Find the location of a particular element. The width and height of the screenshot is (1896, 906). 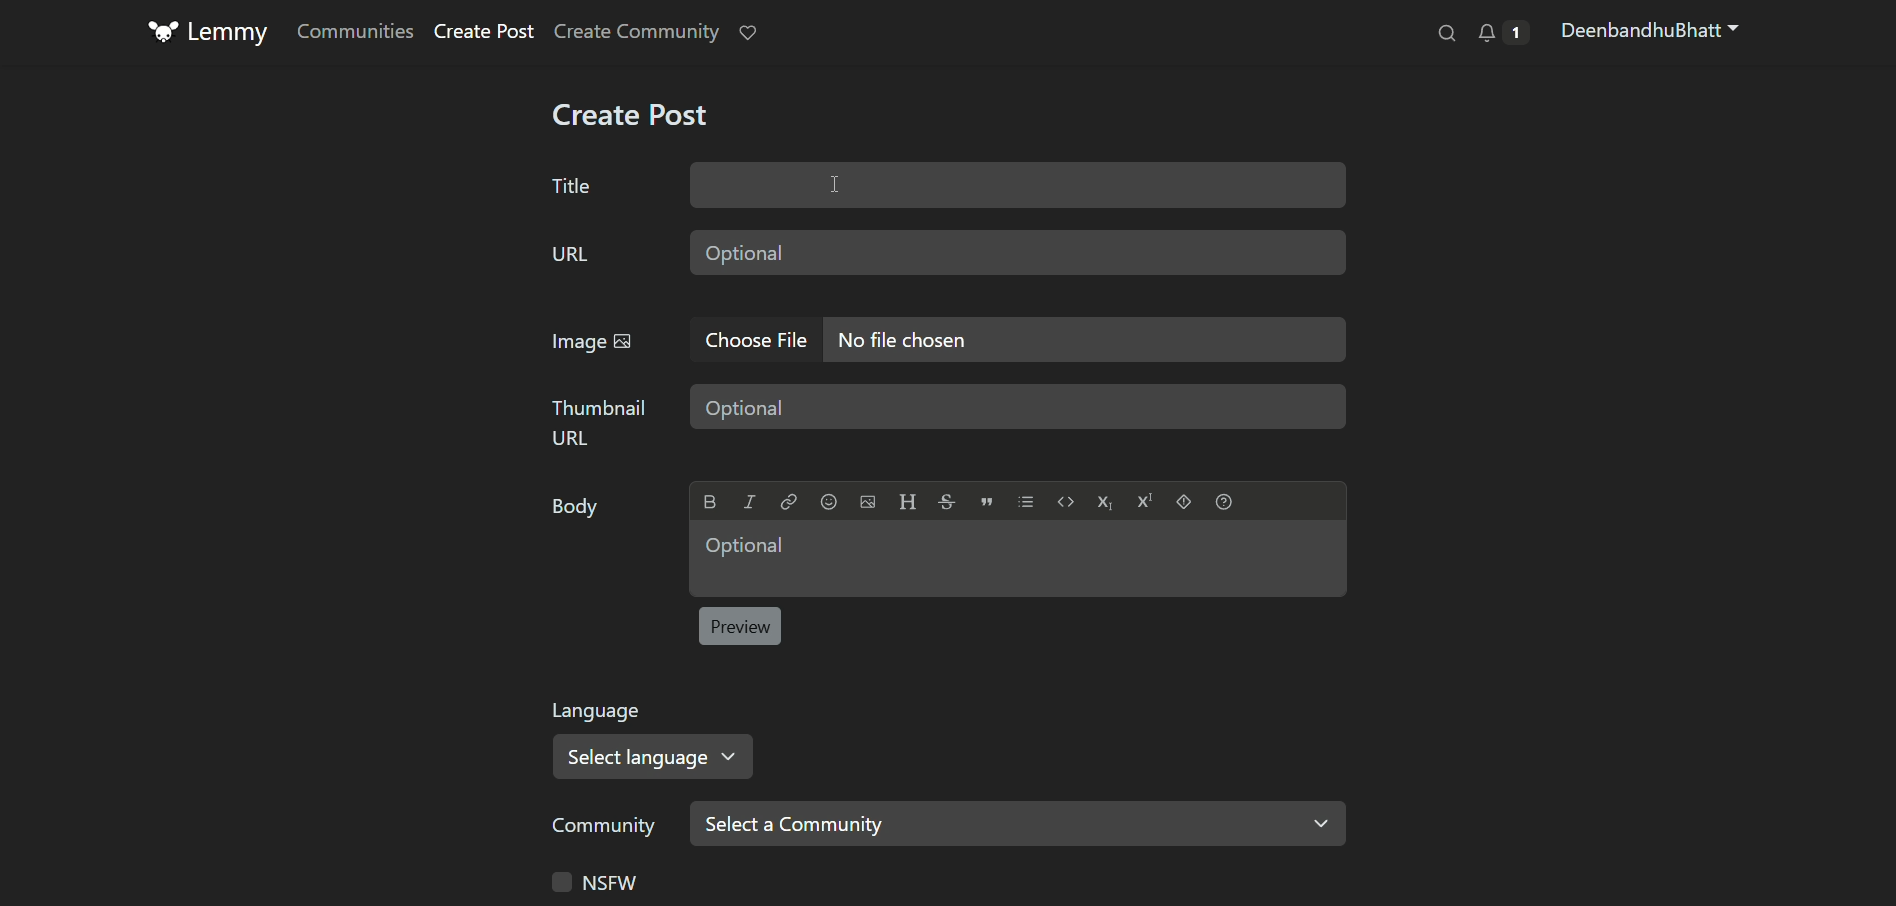

text box is located at coordinates (1085, 337).